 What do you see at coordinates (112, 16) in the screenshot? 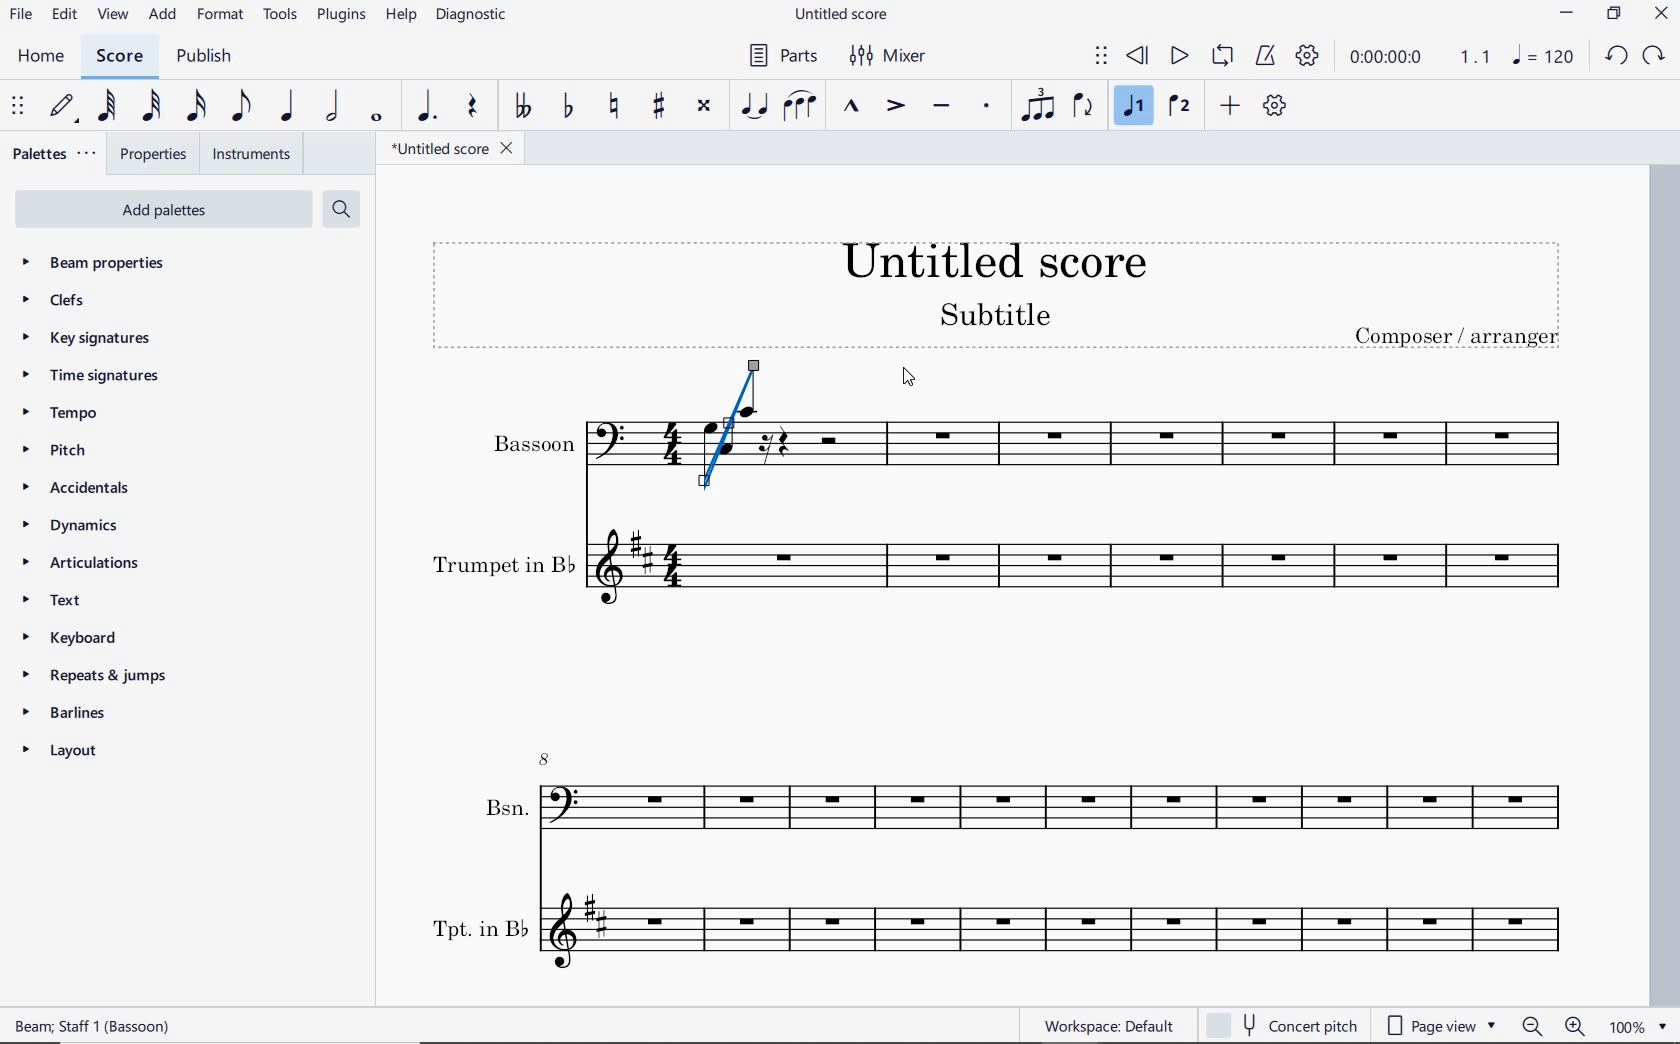
I see `view` at bounding box center [112, 16].